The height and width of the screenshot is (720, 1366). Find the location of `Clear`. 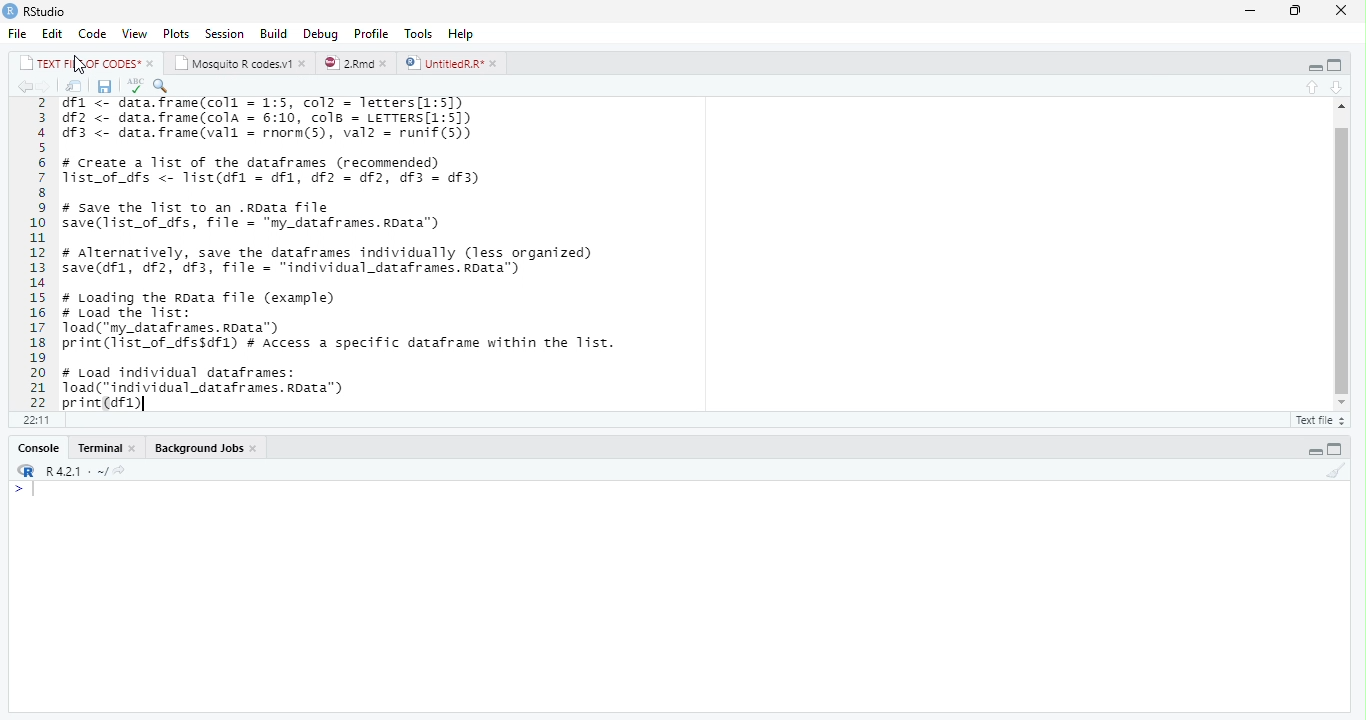

Clear is located at coordinates (1338, 472).